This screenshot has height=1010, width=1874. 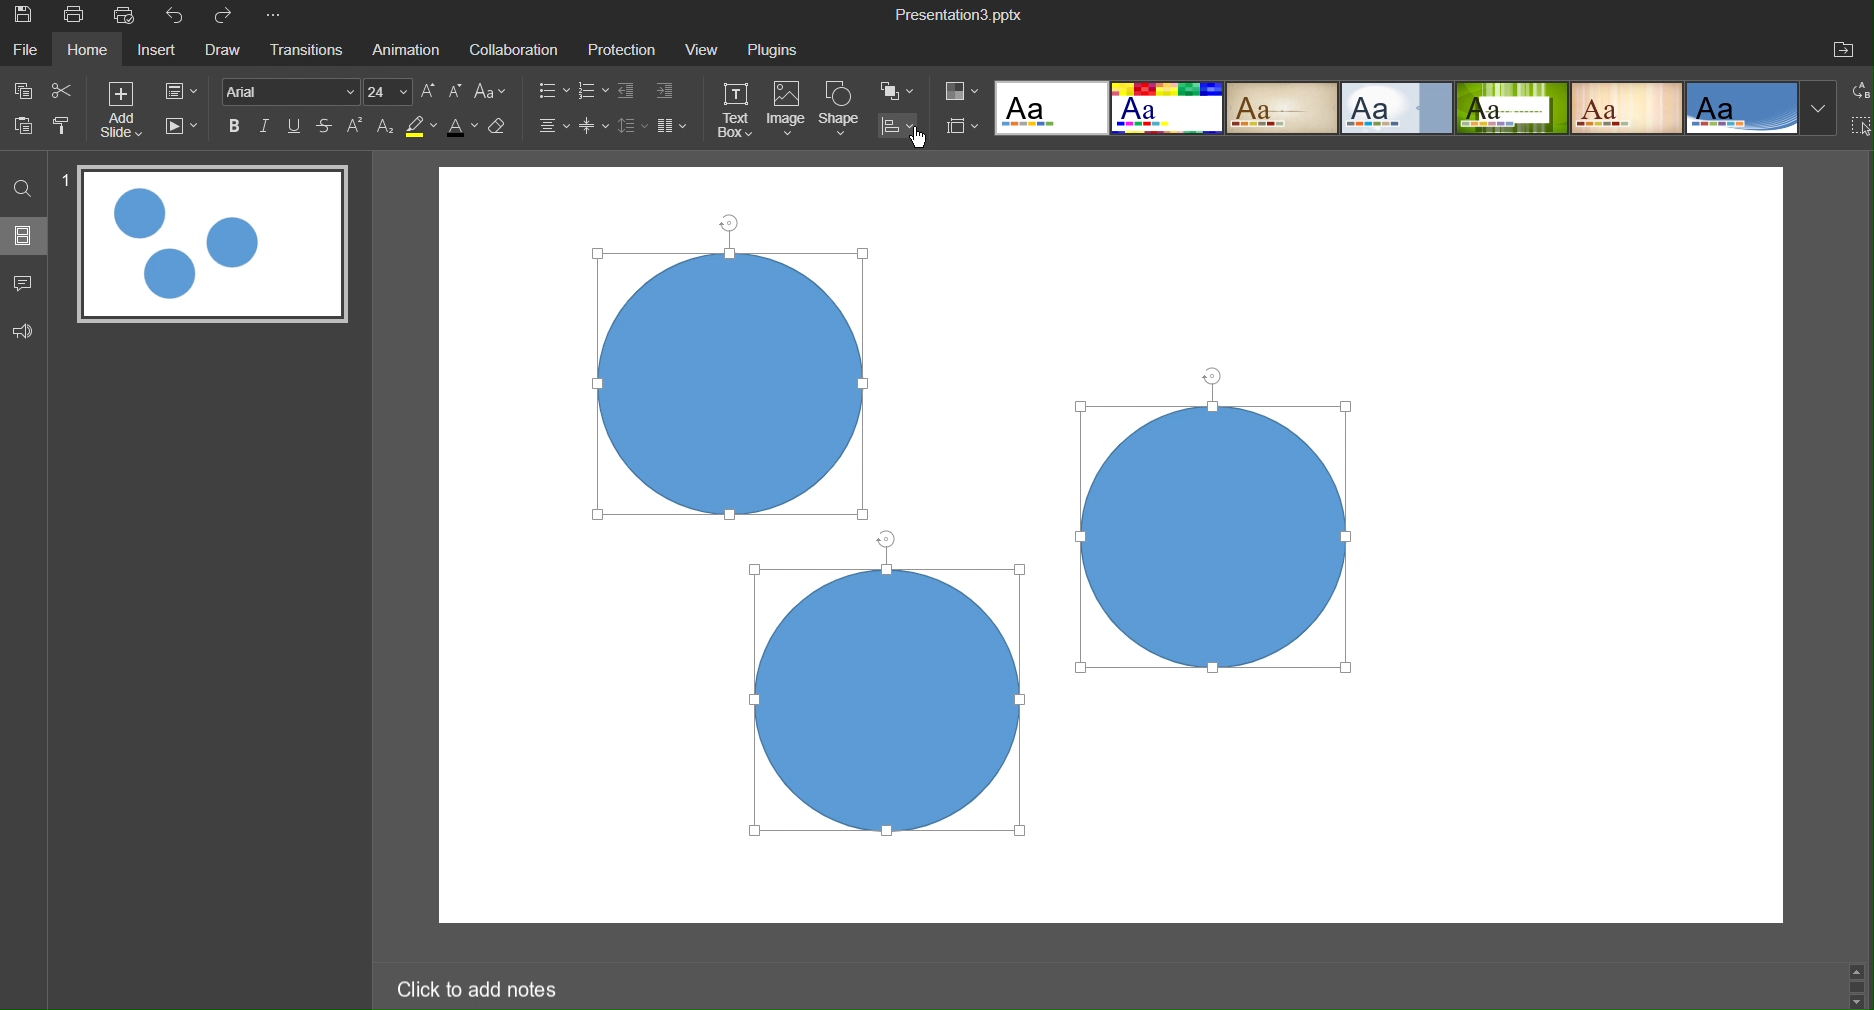 What do you see at coordinates (1858, 1003) in the screenshot?
I see `Scroll down ` at bounding box center [1858, 1003].